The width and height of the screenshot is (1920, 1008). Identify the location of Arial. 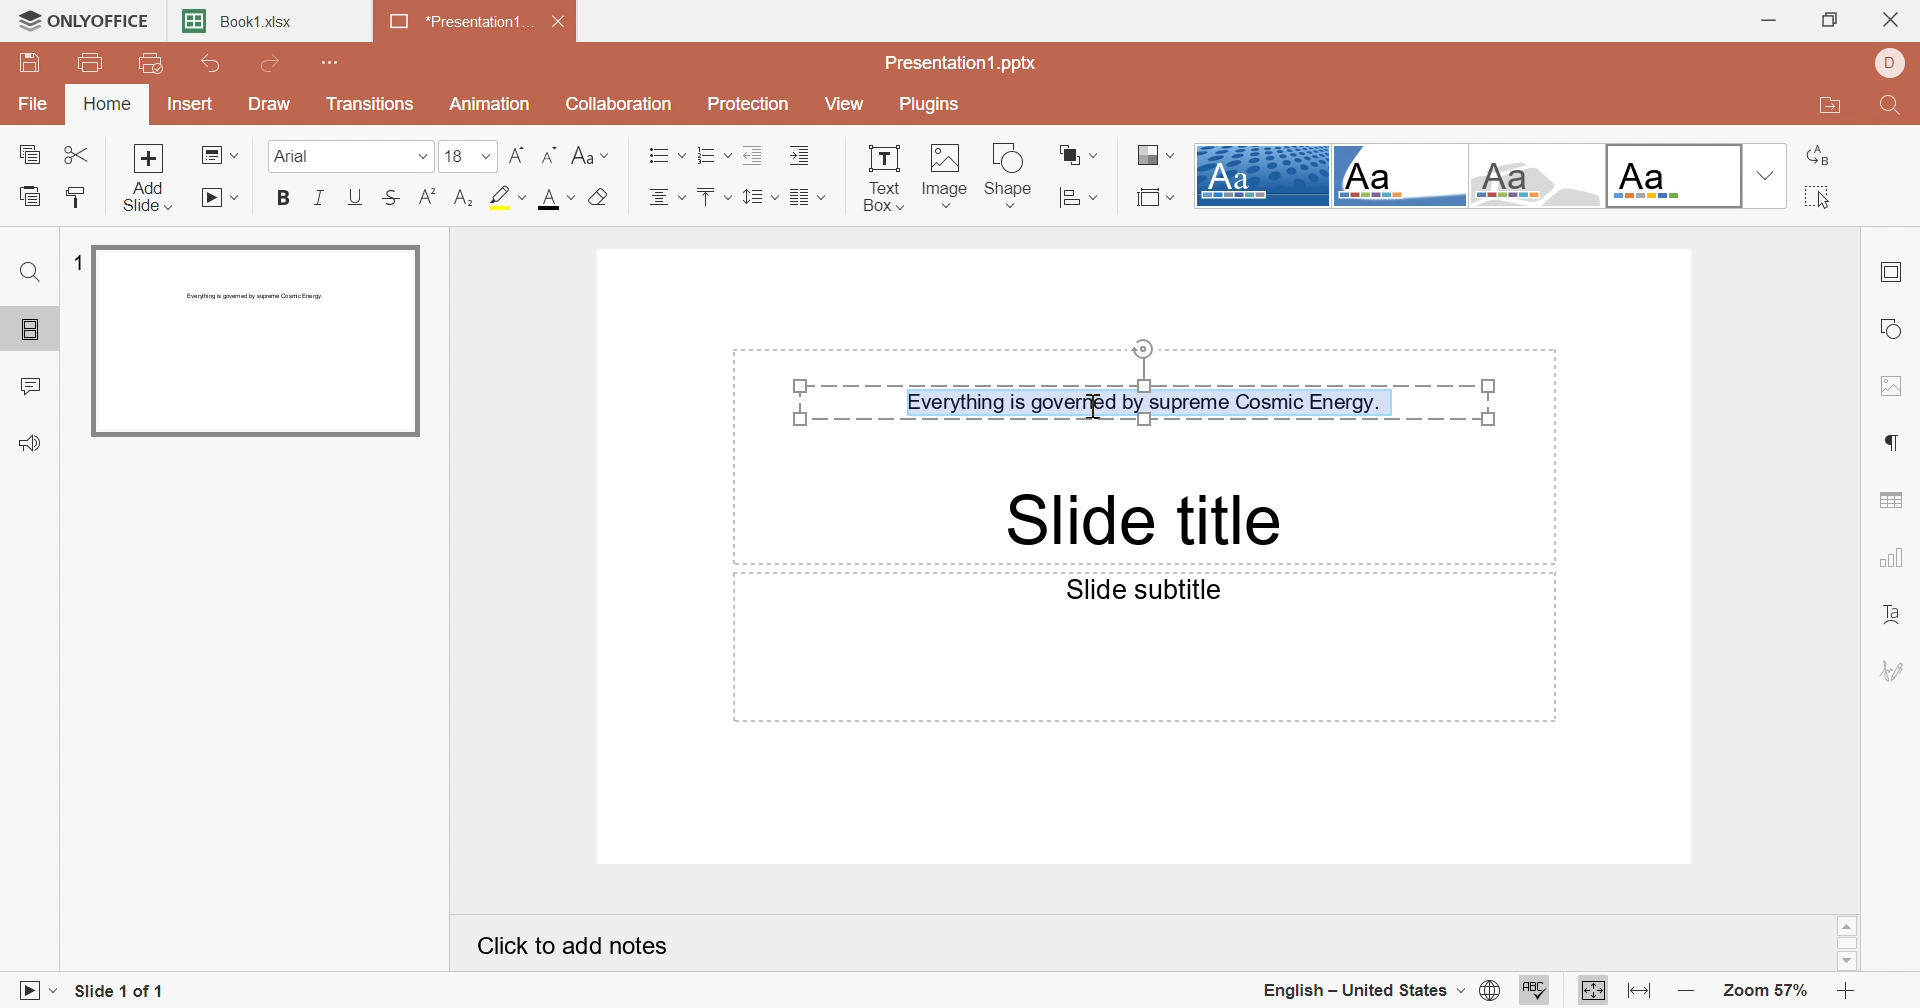
(351, 156).